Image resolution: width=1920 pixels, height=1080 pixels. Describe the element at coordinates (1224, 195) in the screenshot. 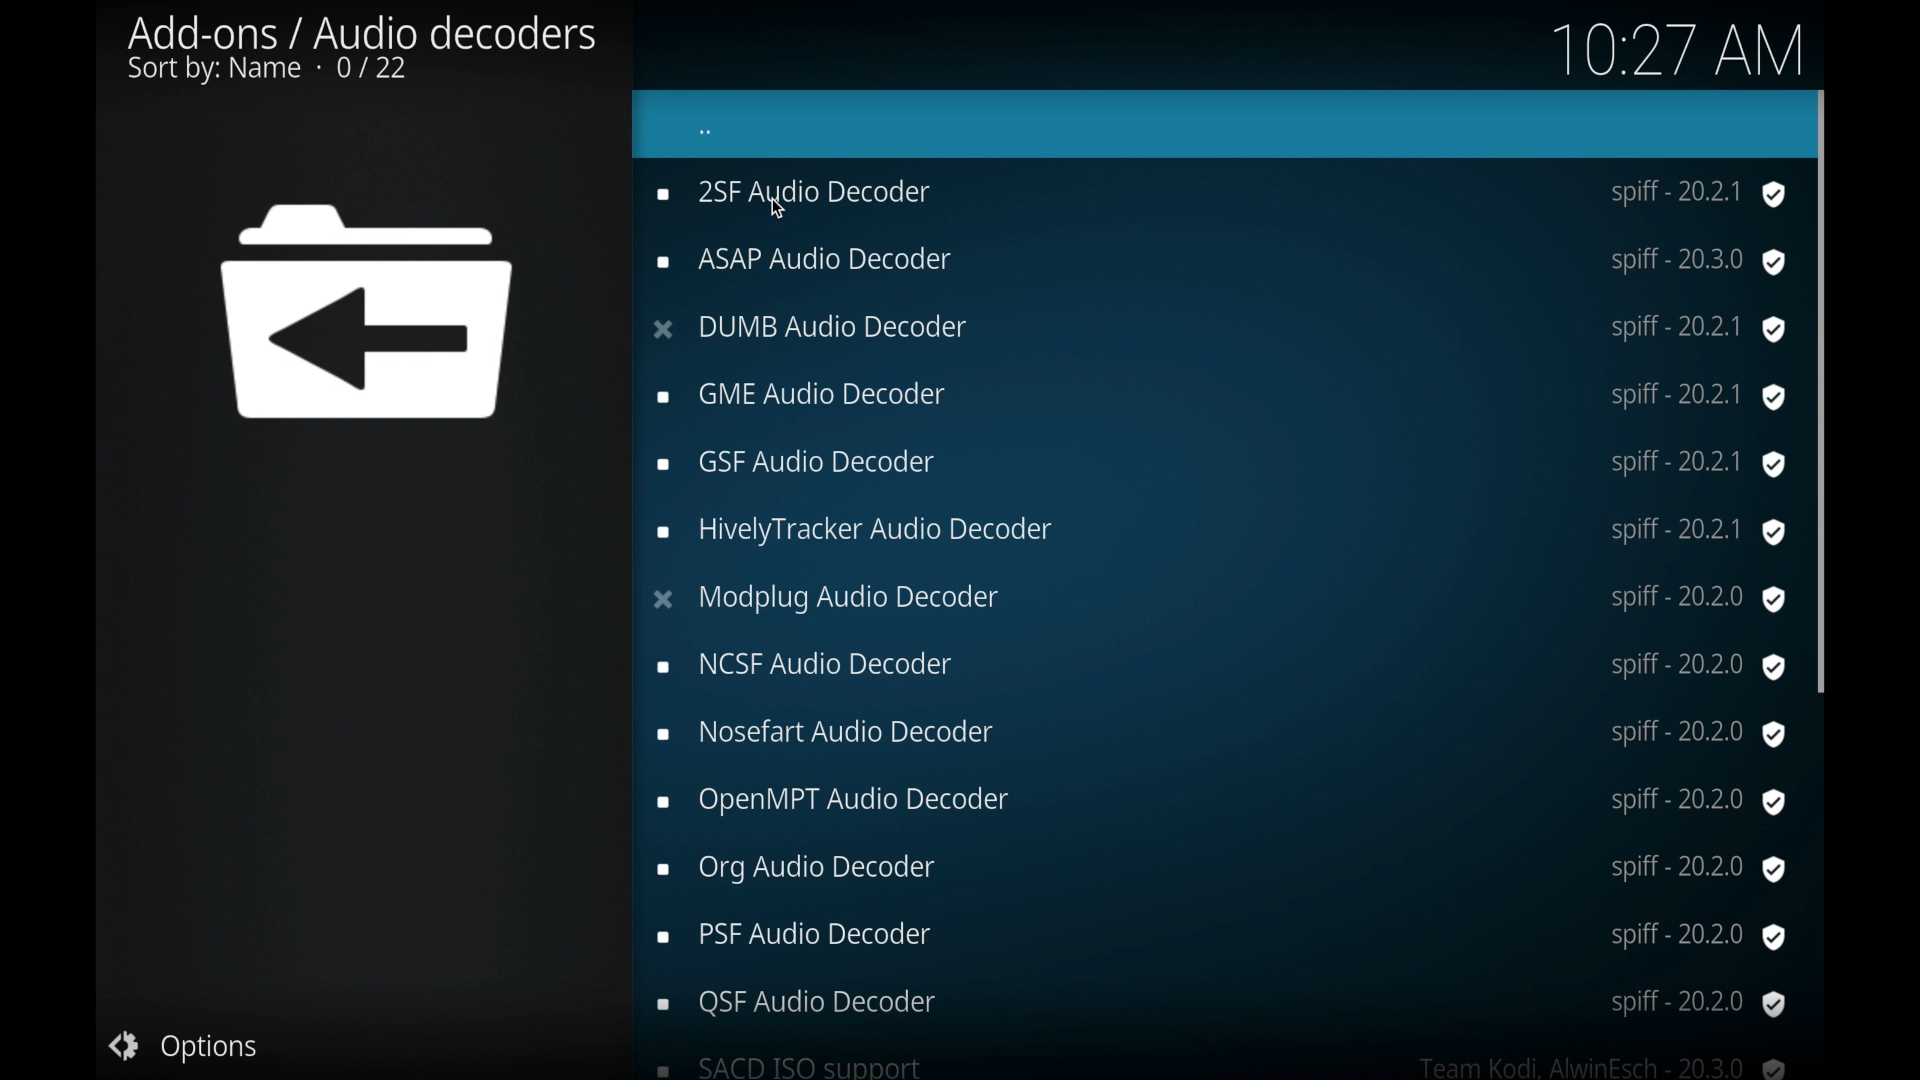

I see `= 2SF Audio Decoder spiff-20.2.1 @` at that location.